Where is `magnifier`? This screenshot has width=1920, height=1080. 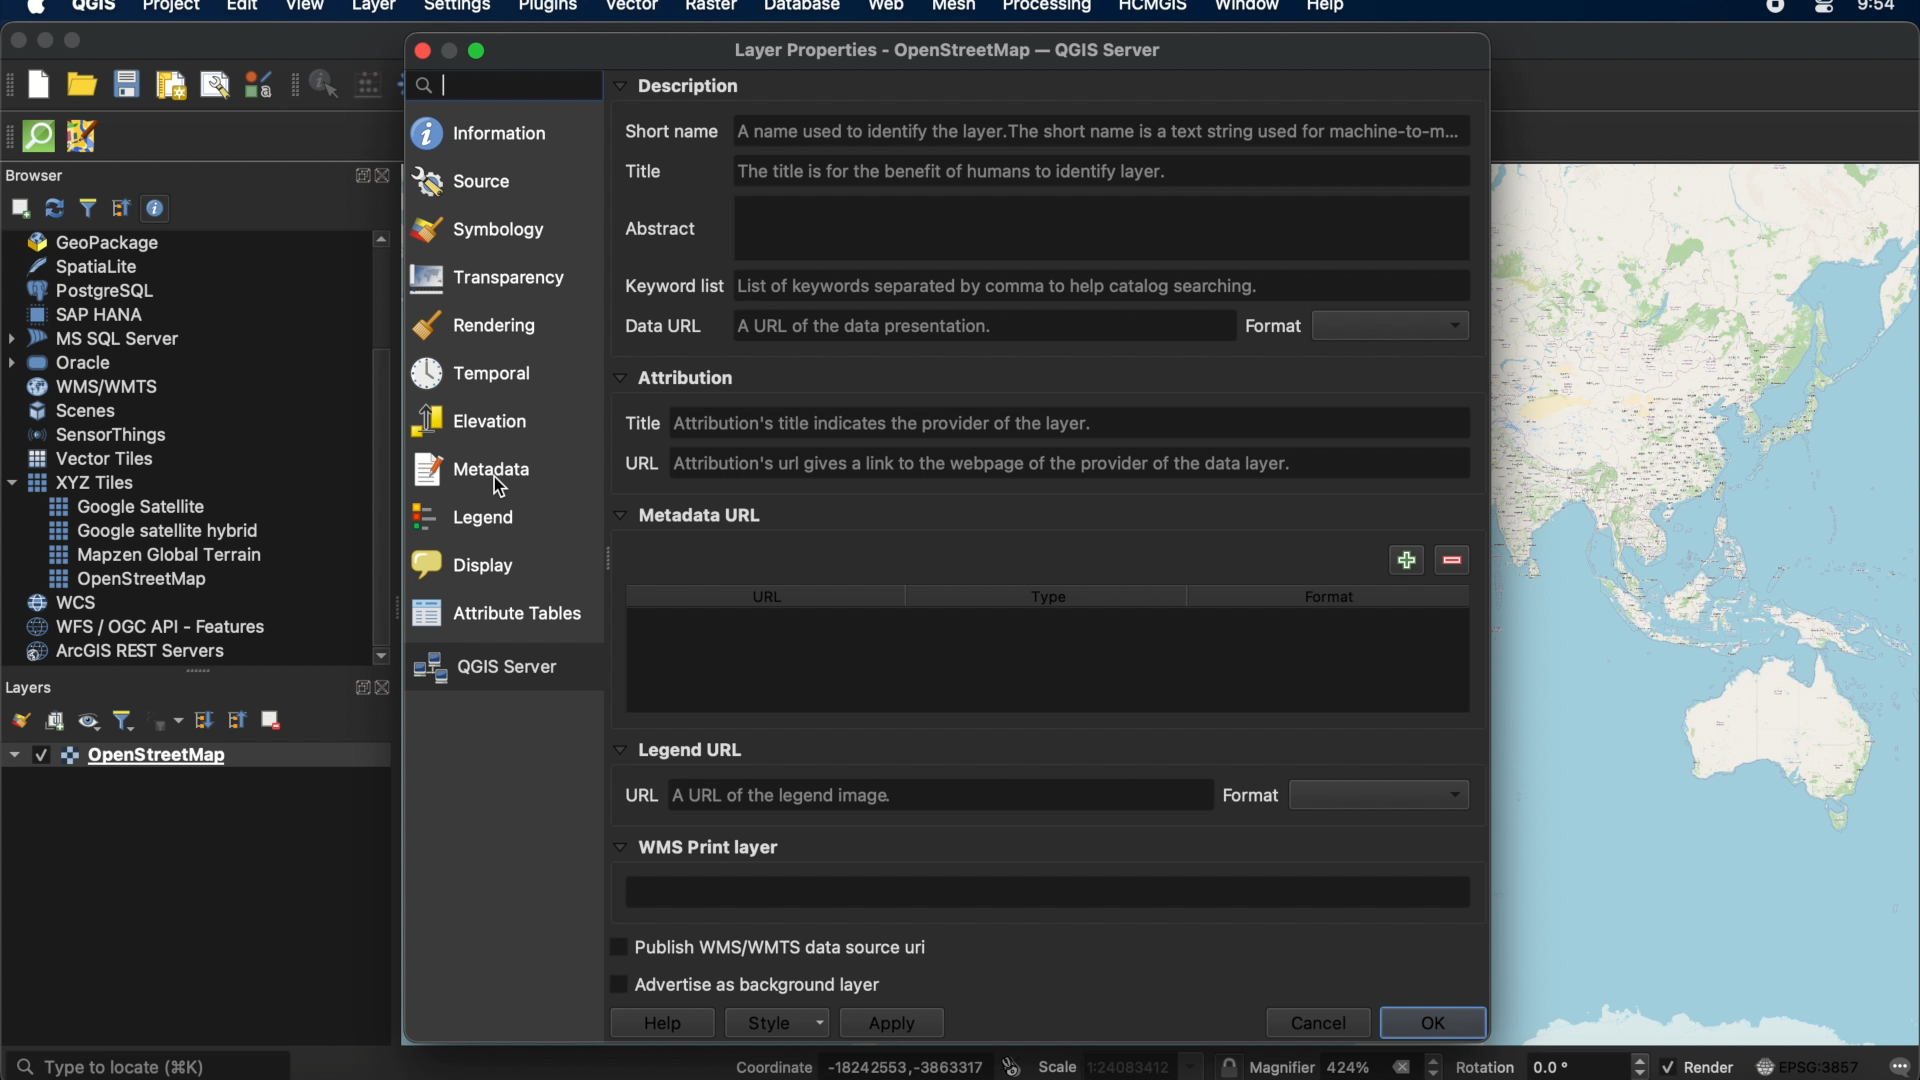
magnifier is located at coordinates (1349, 1066).